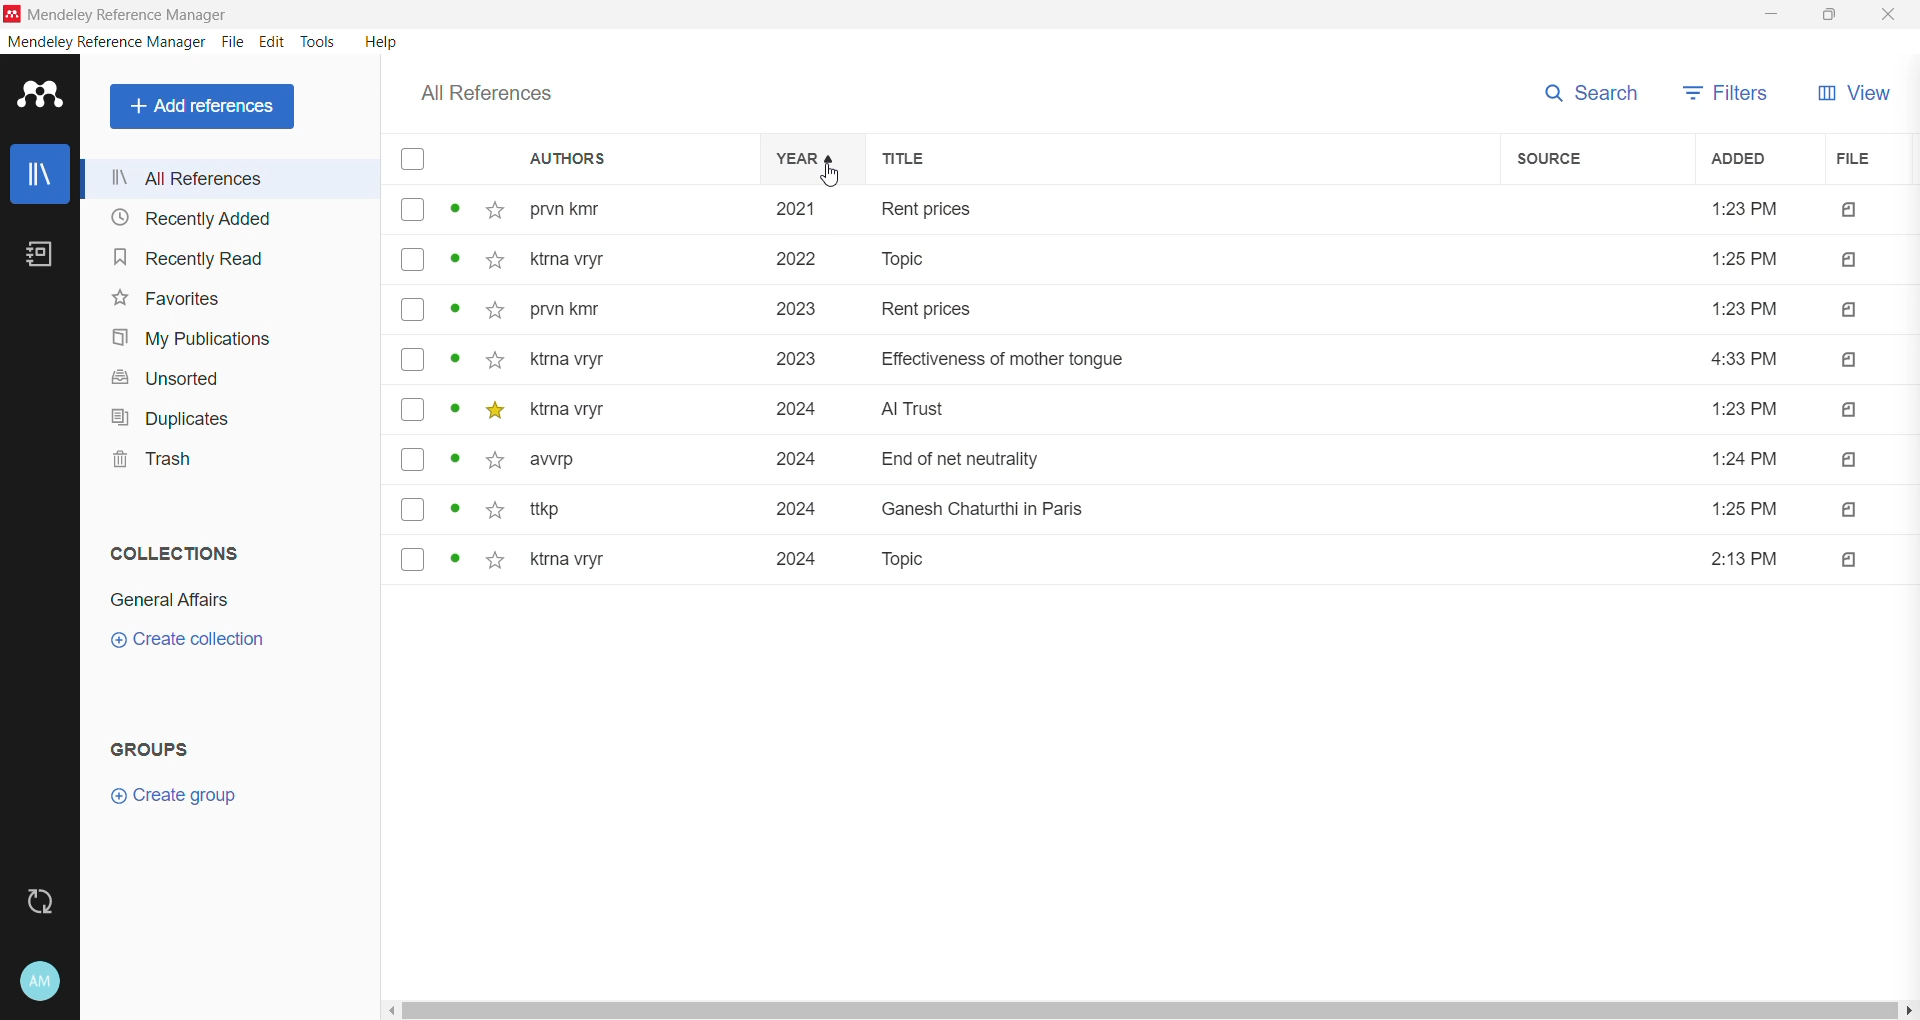 This screenshot has height=1020, width=1920. What do you see at coordinates (1852, 260) in the screenshot?
I see `file type` at bounding box center [1852, 260].